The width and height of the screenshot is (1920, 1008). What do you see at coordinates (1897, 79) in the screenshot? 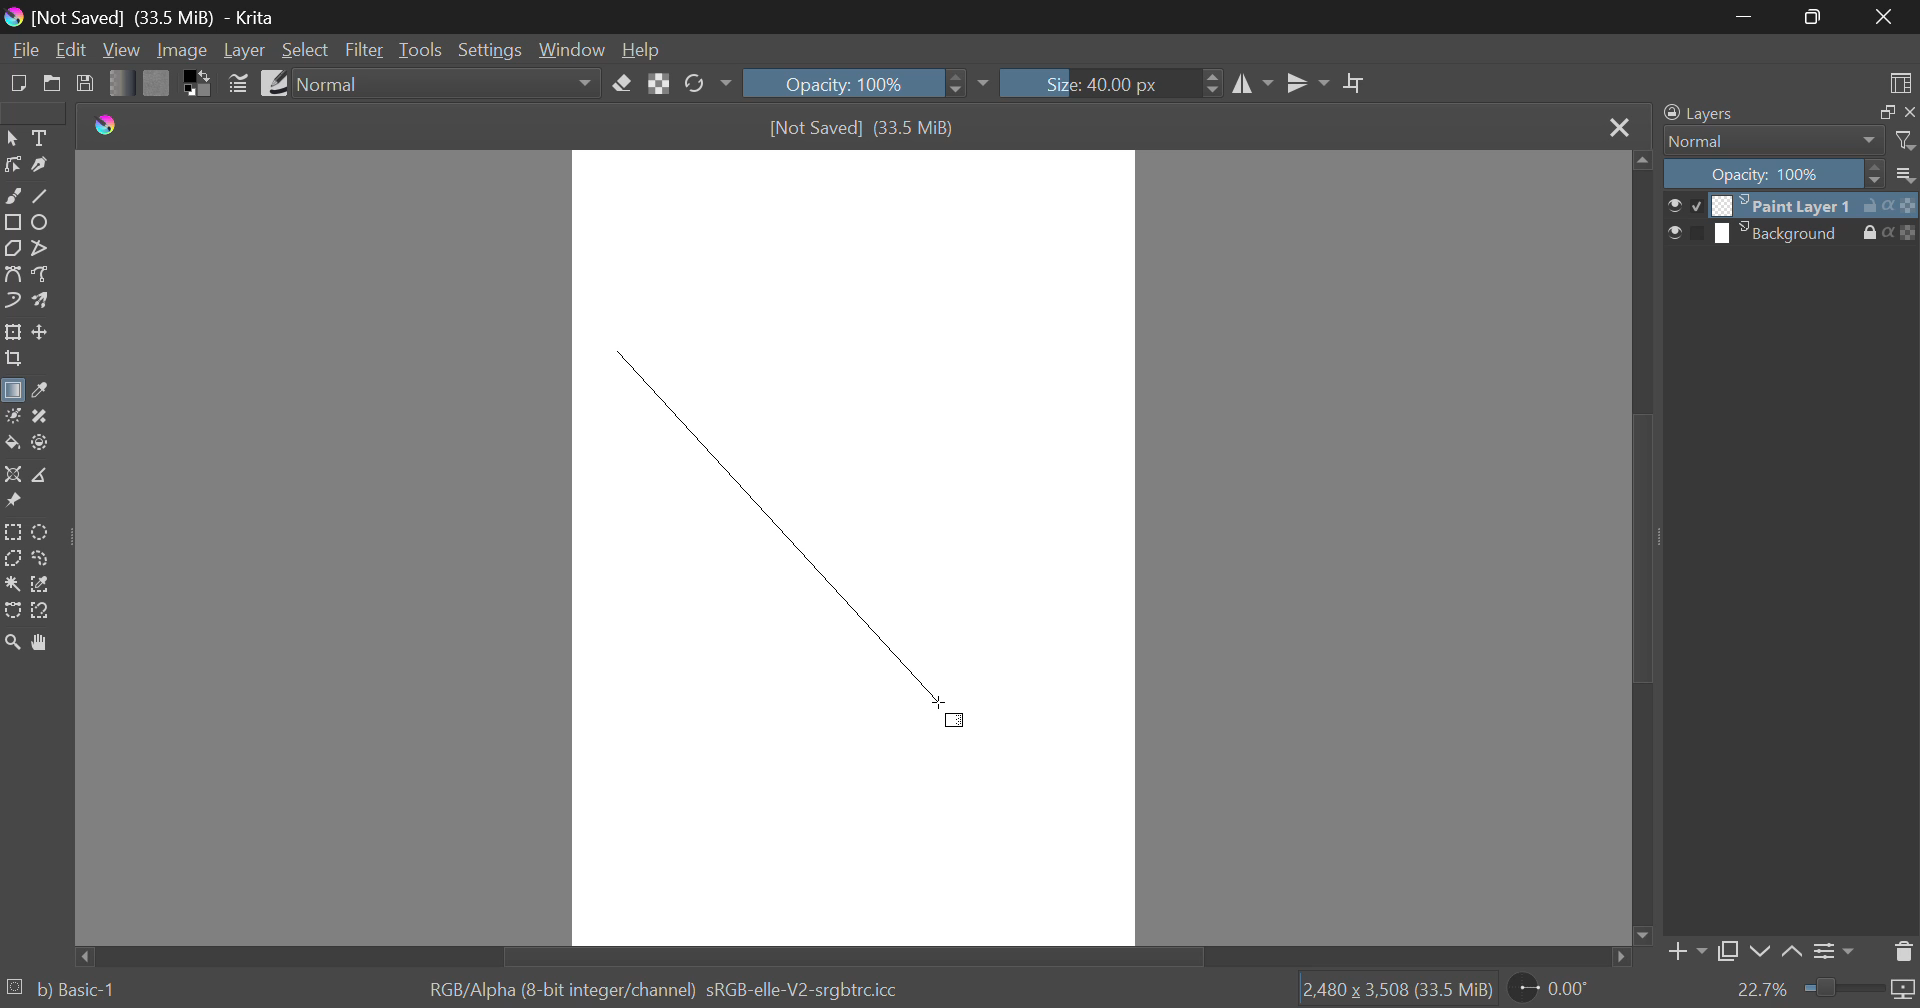
I see `Choose Workspace` at bounding box center [1897, 79].